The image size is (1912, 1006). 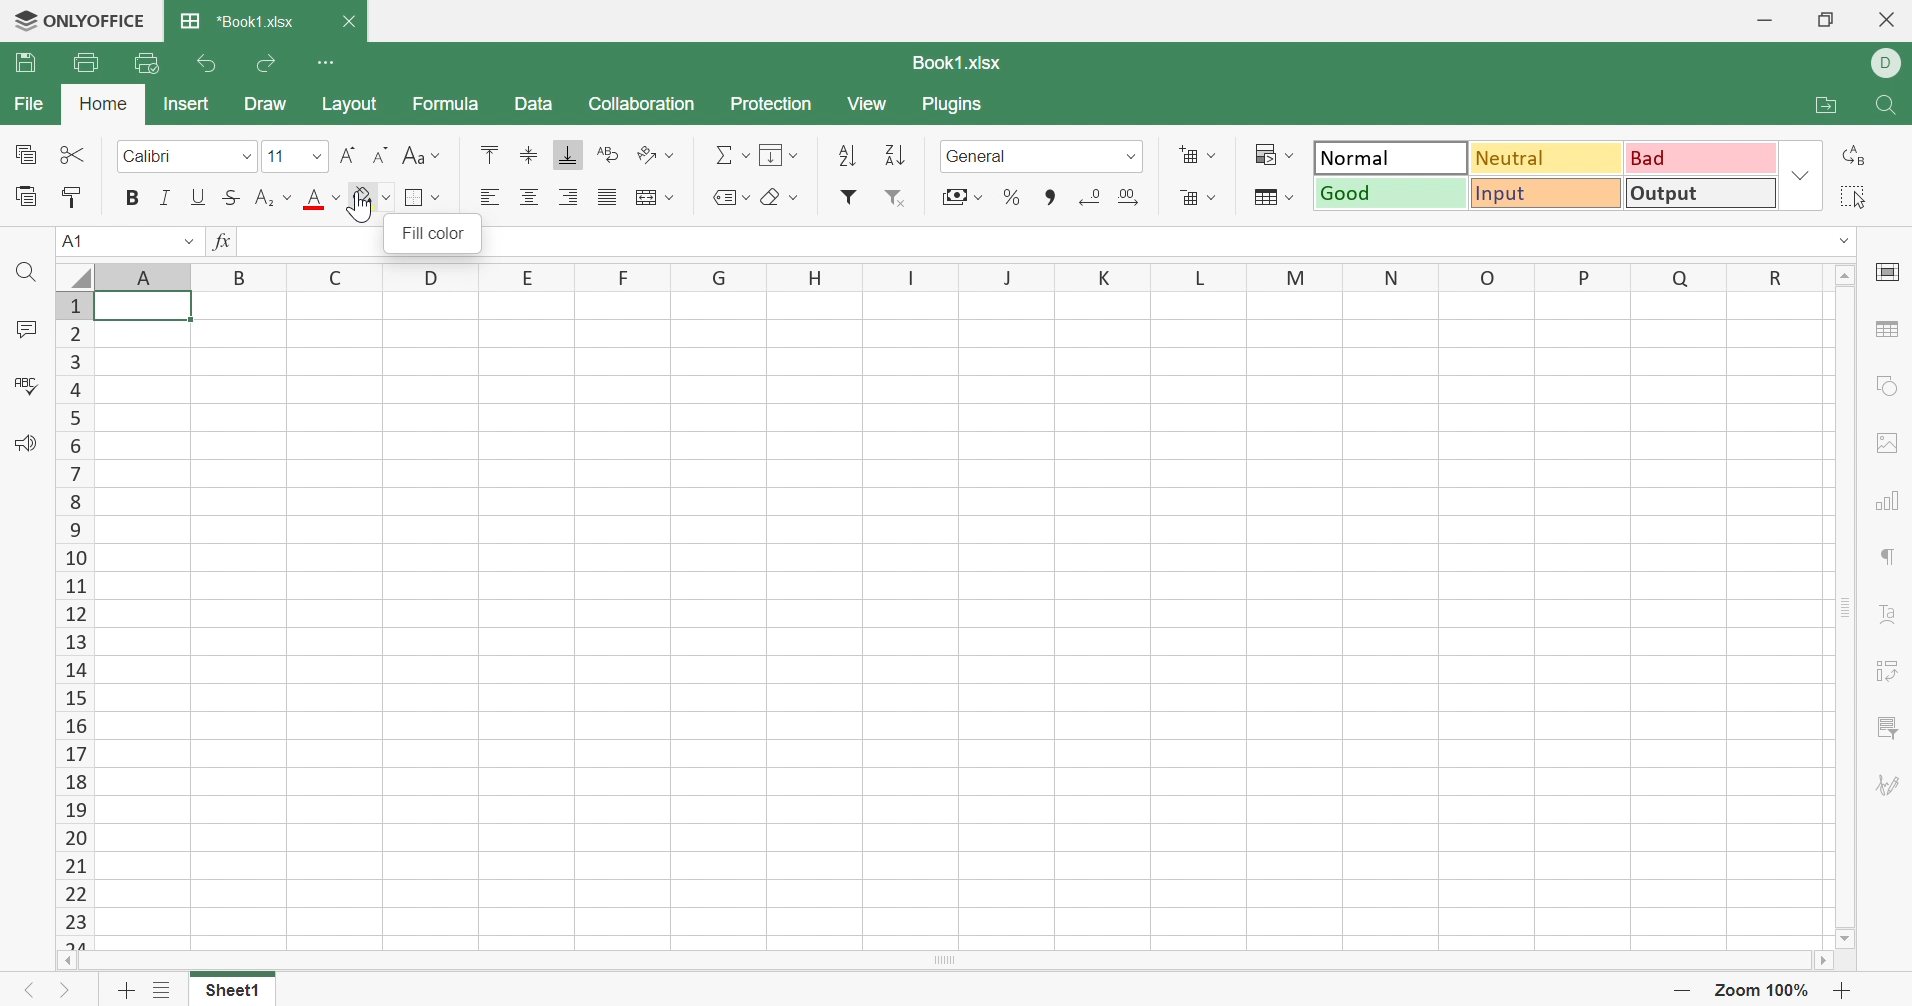 What do you see at coordinates (608, 195) in the screenshot?
I see `Justified` at bounding box center [608, 195].